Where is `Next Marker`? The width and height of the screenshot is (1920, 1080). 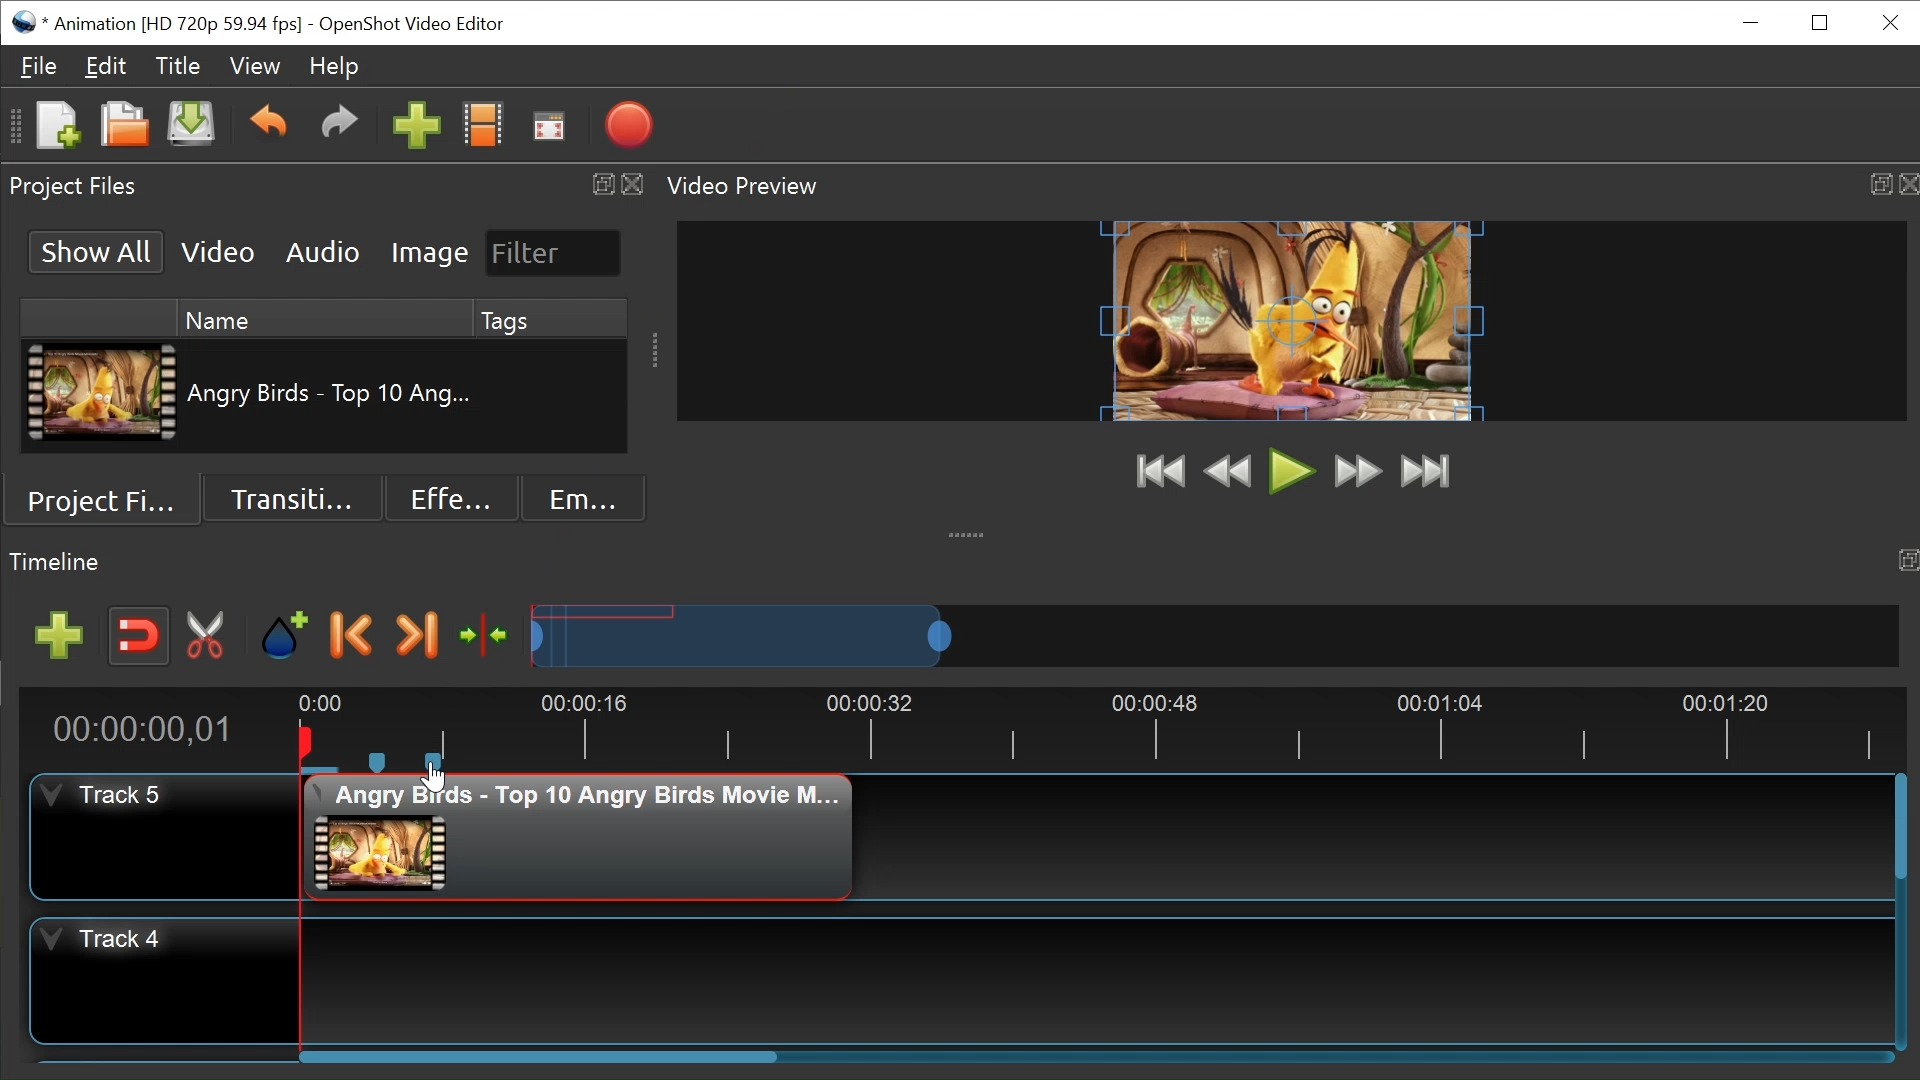
Next Marker is located at coordinates (416, 636).